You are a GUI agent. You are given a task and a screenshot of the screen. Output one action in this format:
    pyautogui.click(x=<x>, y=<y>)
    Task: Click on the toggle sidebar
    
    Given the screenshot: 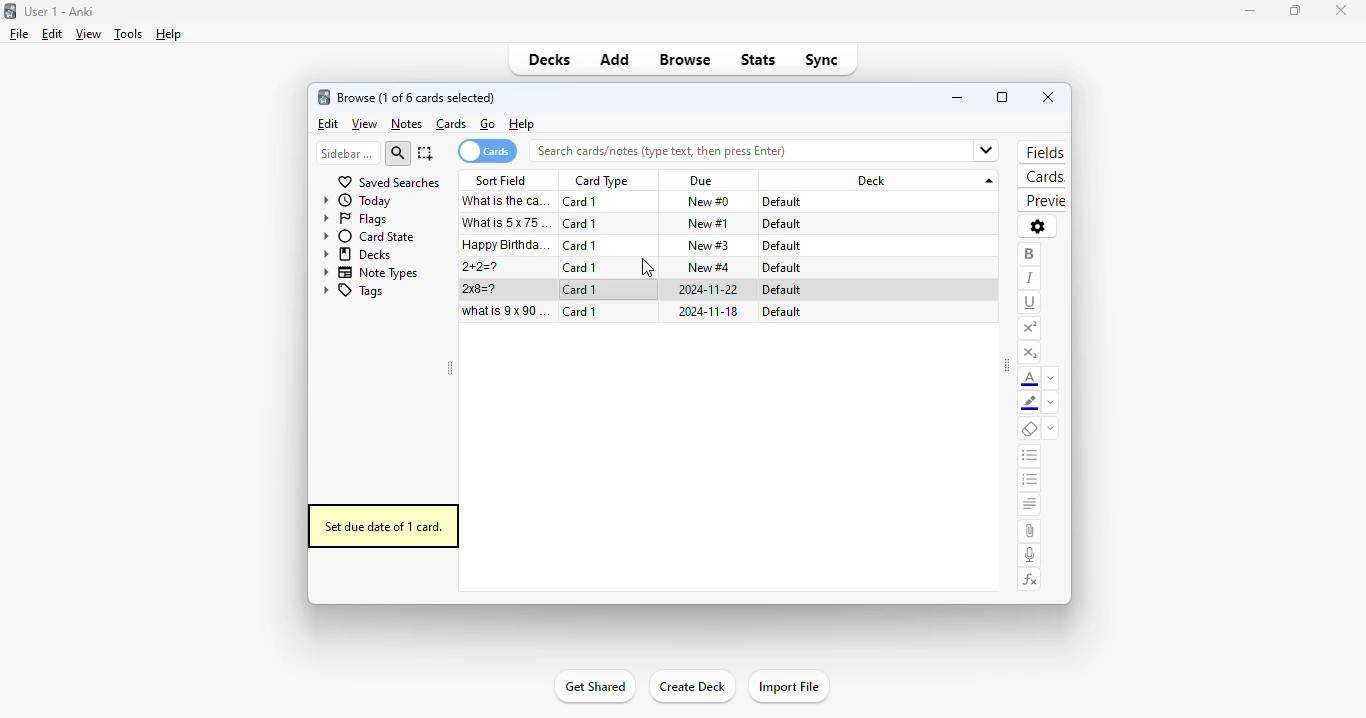 What is the action you would take?
    pyautogui.click(x=1007, y=367)
    